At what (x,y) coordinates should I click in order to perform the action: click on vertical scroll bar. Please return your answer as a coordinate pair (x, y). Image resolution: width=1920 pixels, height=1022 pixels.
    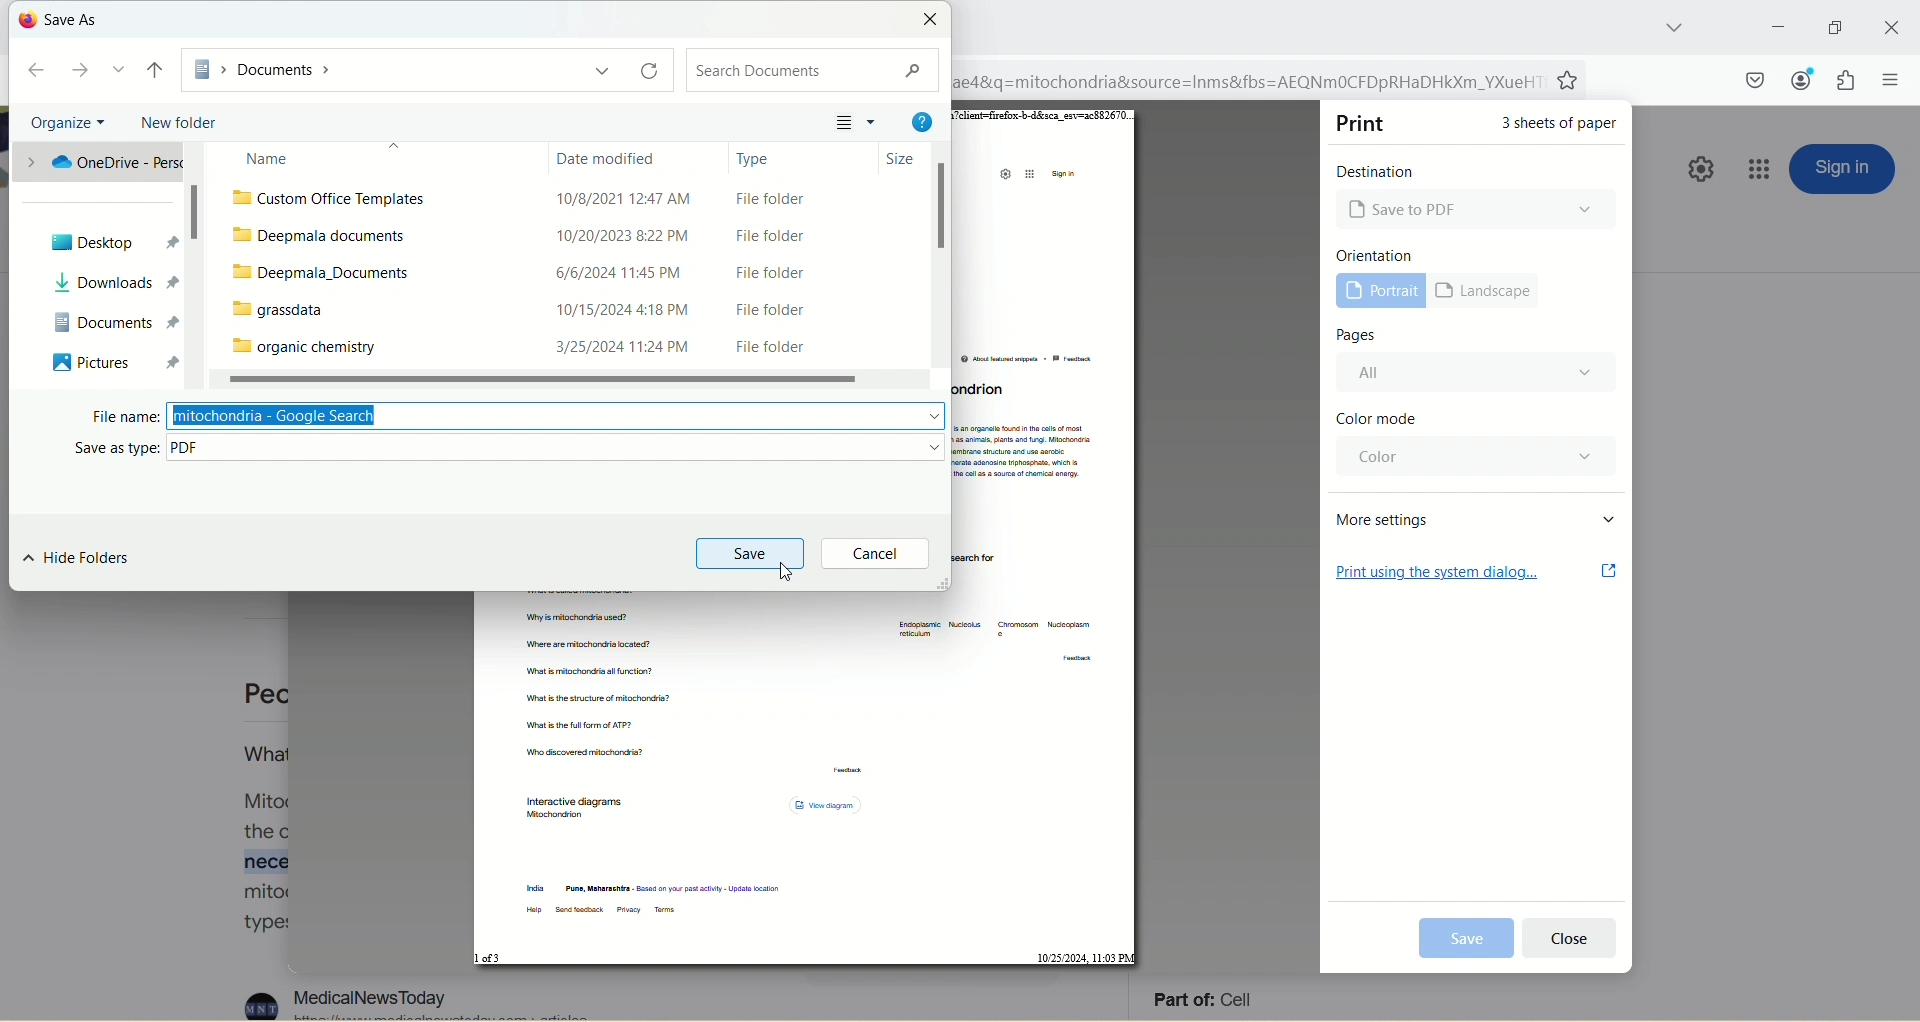
    Looking at the image, I should click on (197, 216).